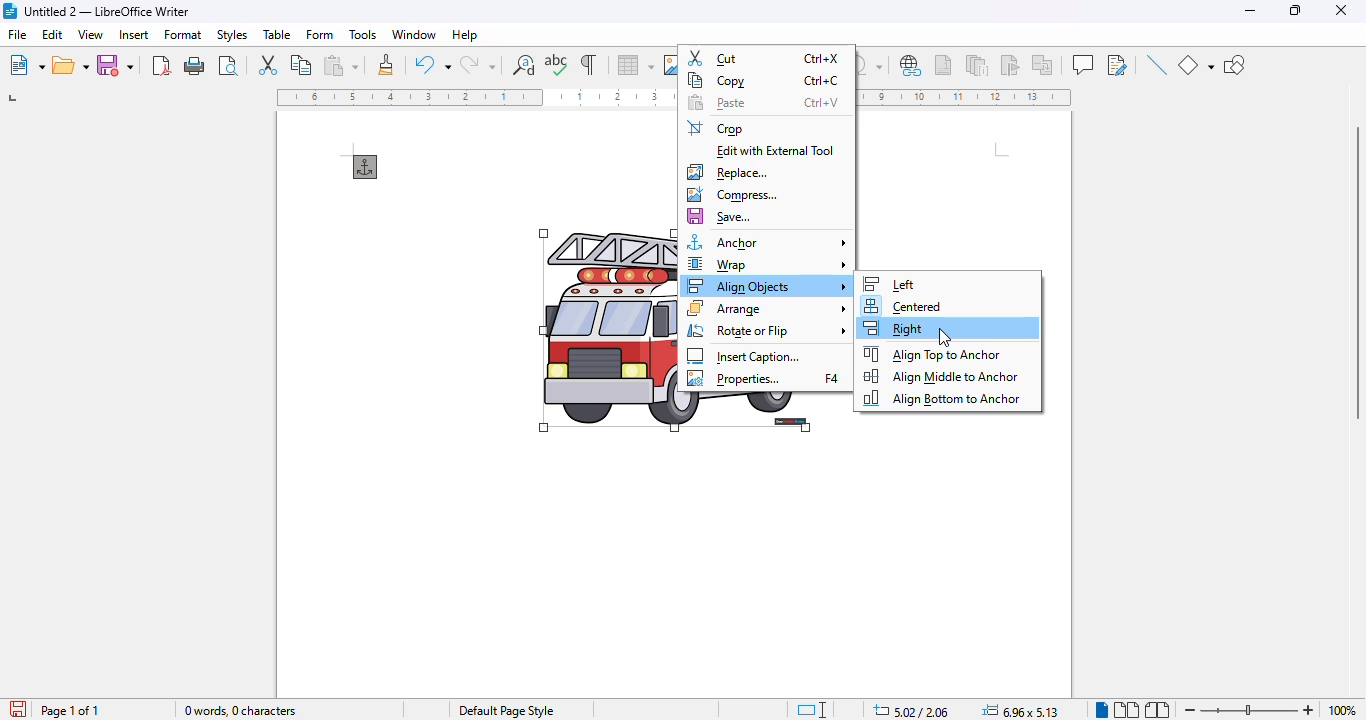 The width and height of the screenshot is (1366, 720). What do you see at coordinates (1083, 64) in the screenshot?
I see `insert comment` at bounding box center [1083, 64].